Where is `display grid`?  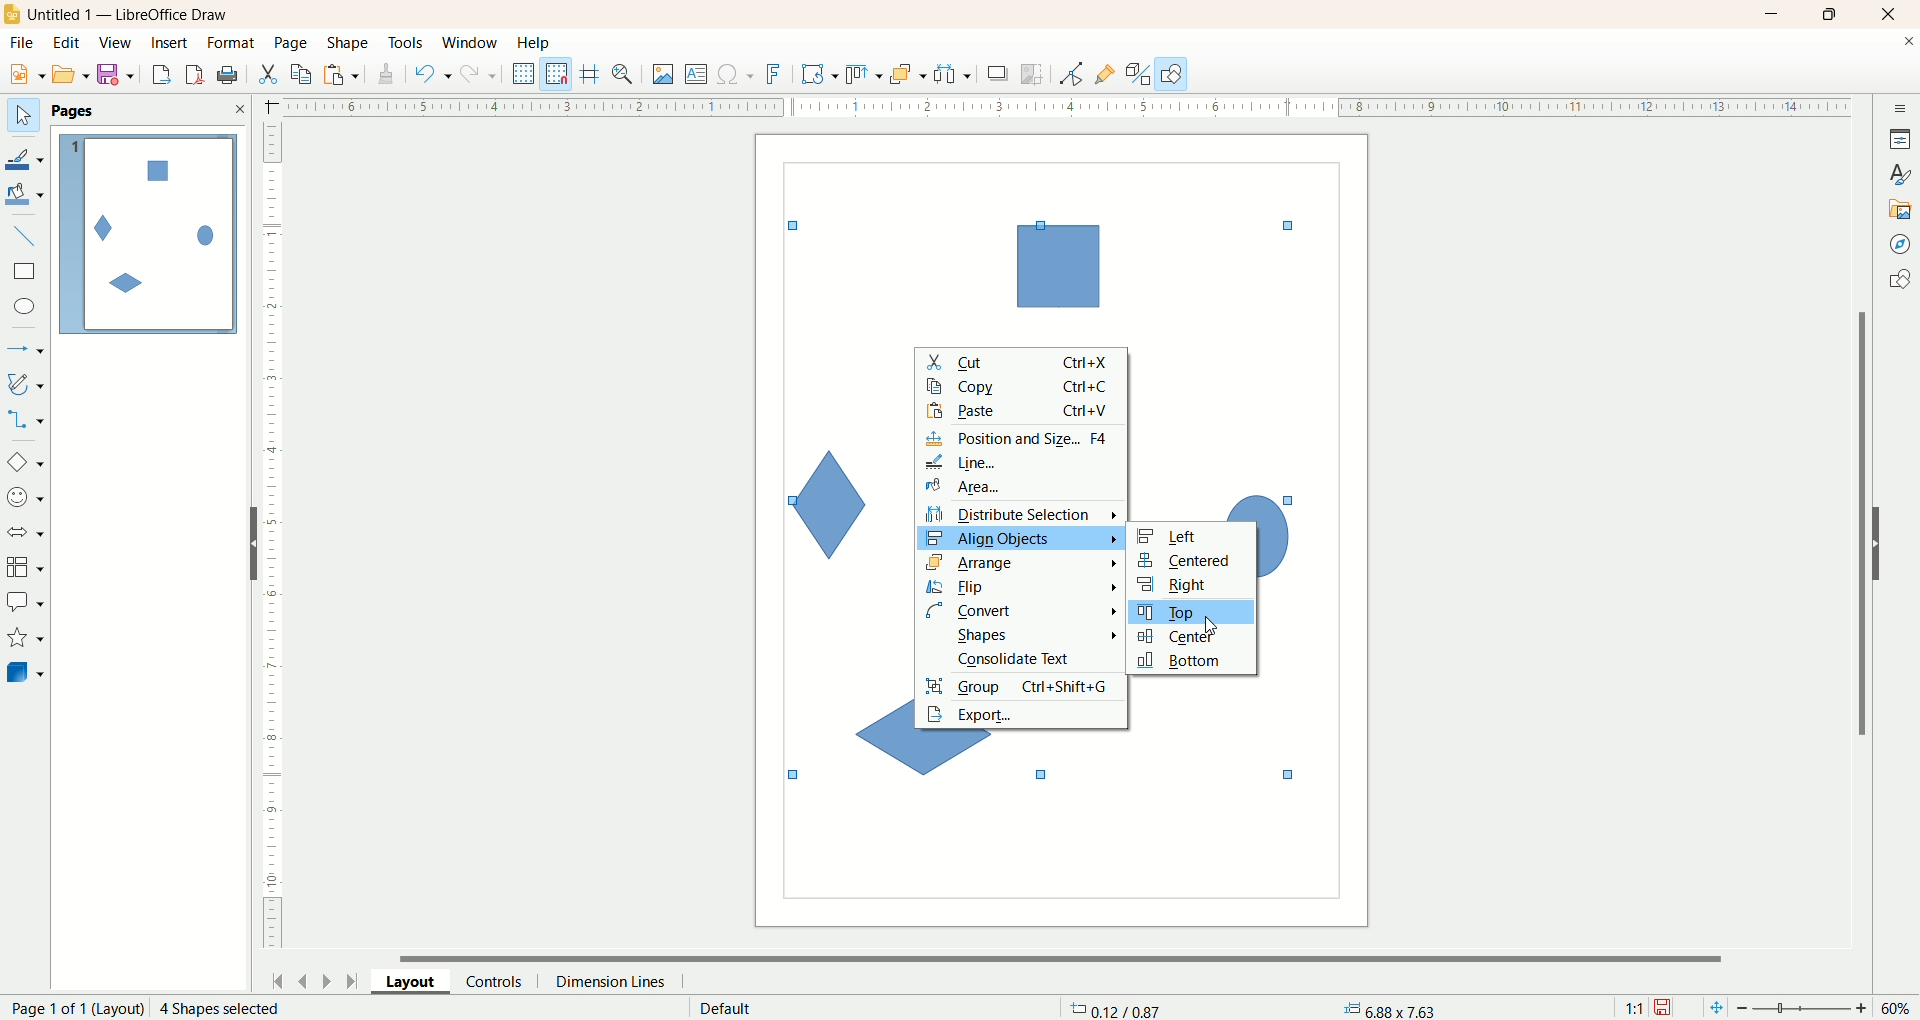 display grid is located at coordinates (525, 72).